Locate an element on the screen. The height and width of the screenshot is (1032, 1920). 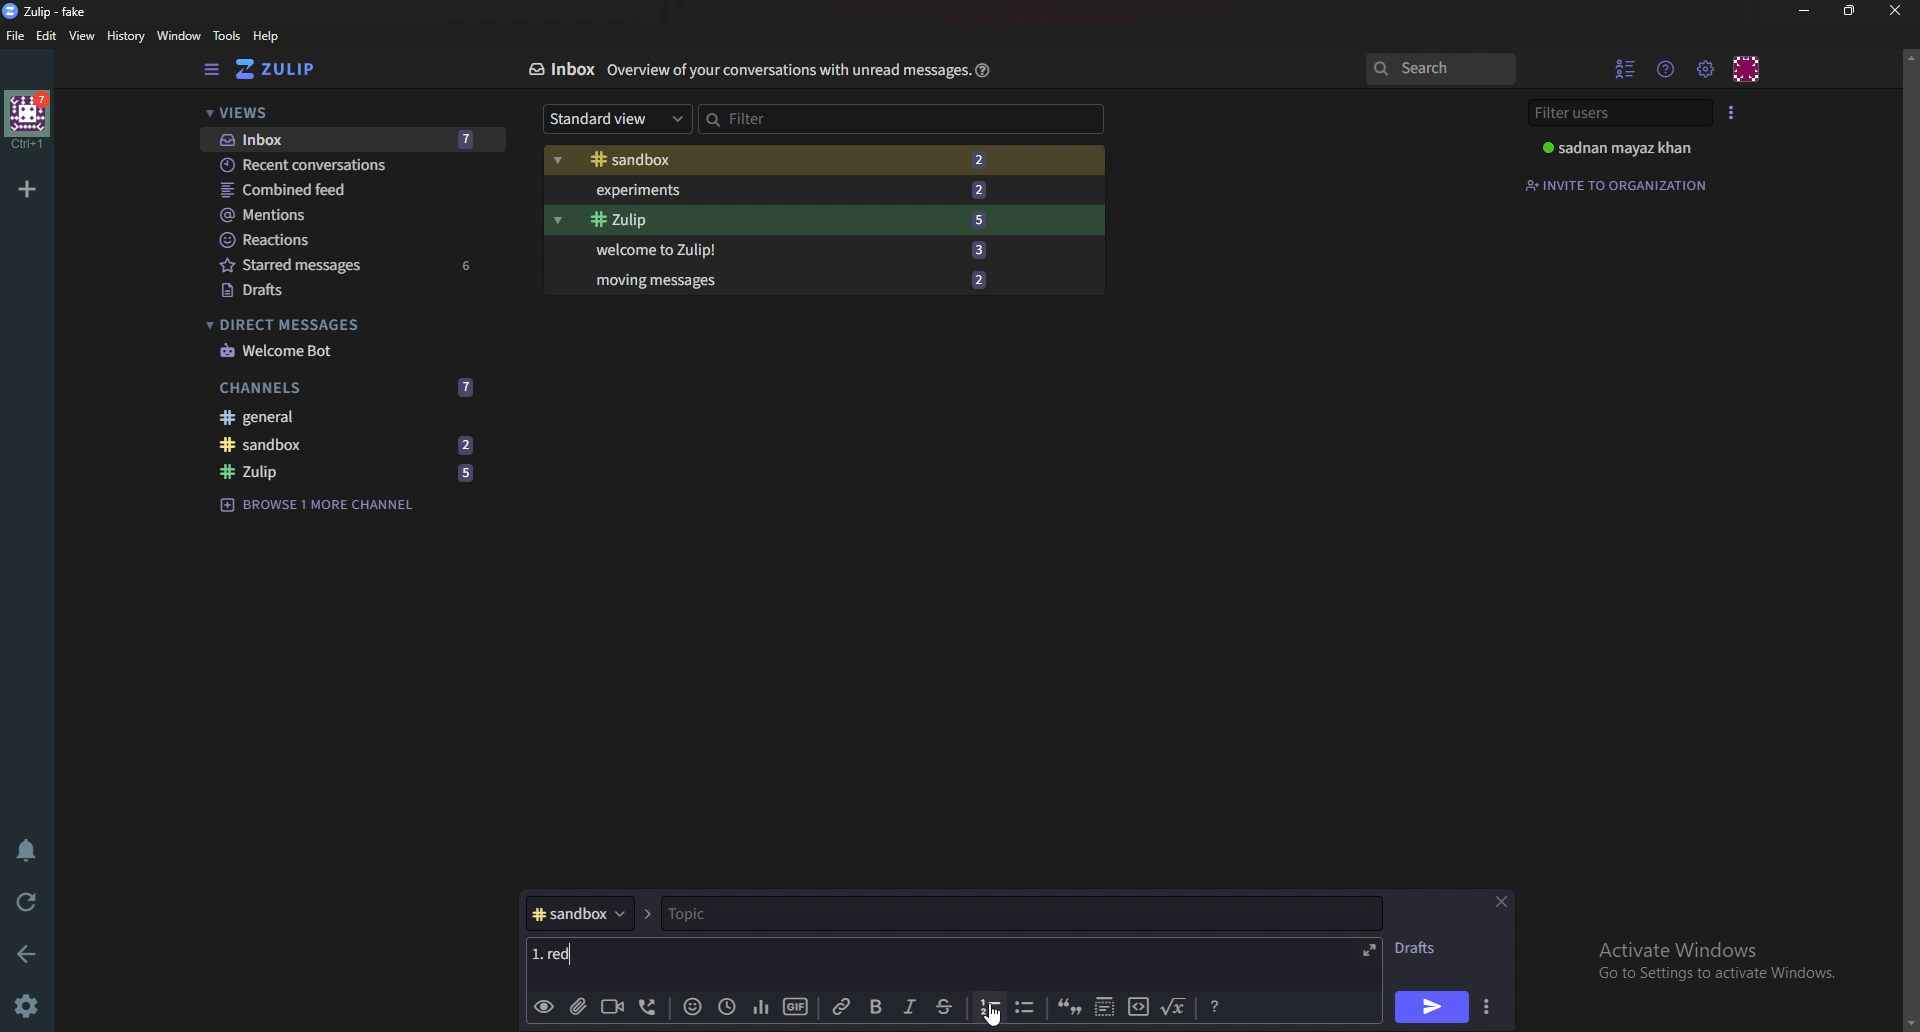
Drafts is located at coordinates (1423, 948).